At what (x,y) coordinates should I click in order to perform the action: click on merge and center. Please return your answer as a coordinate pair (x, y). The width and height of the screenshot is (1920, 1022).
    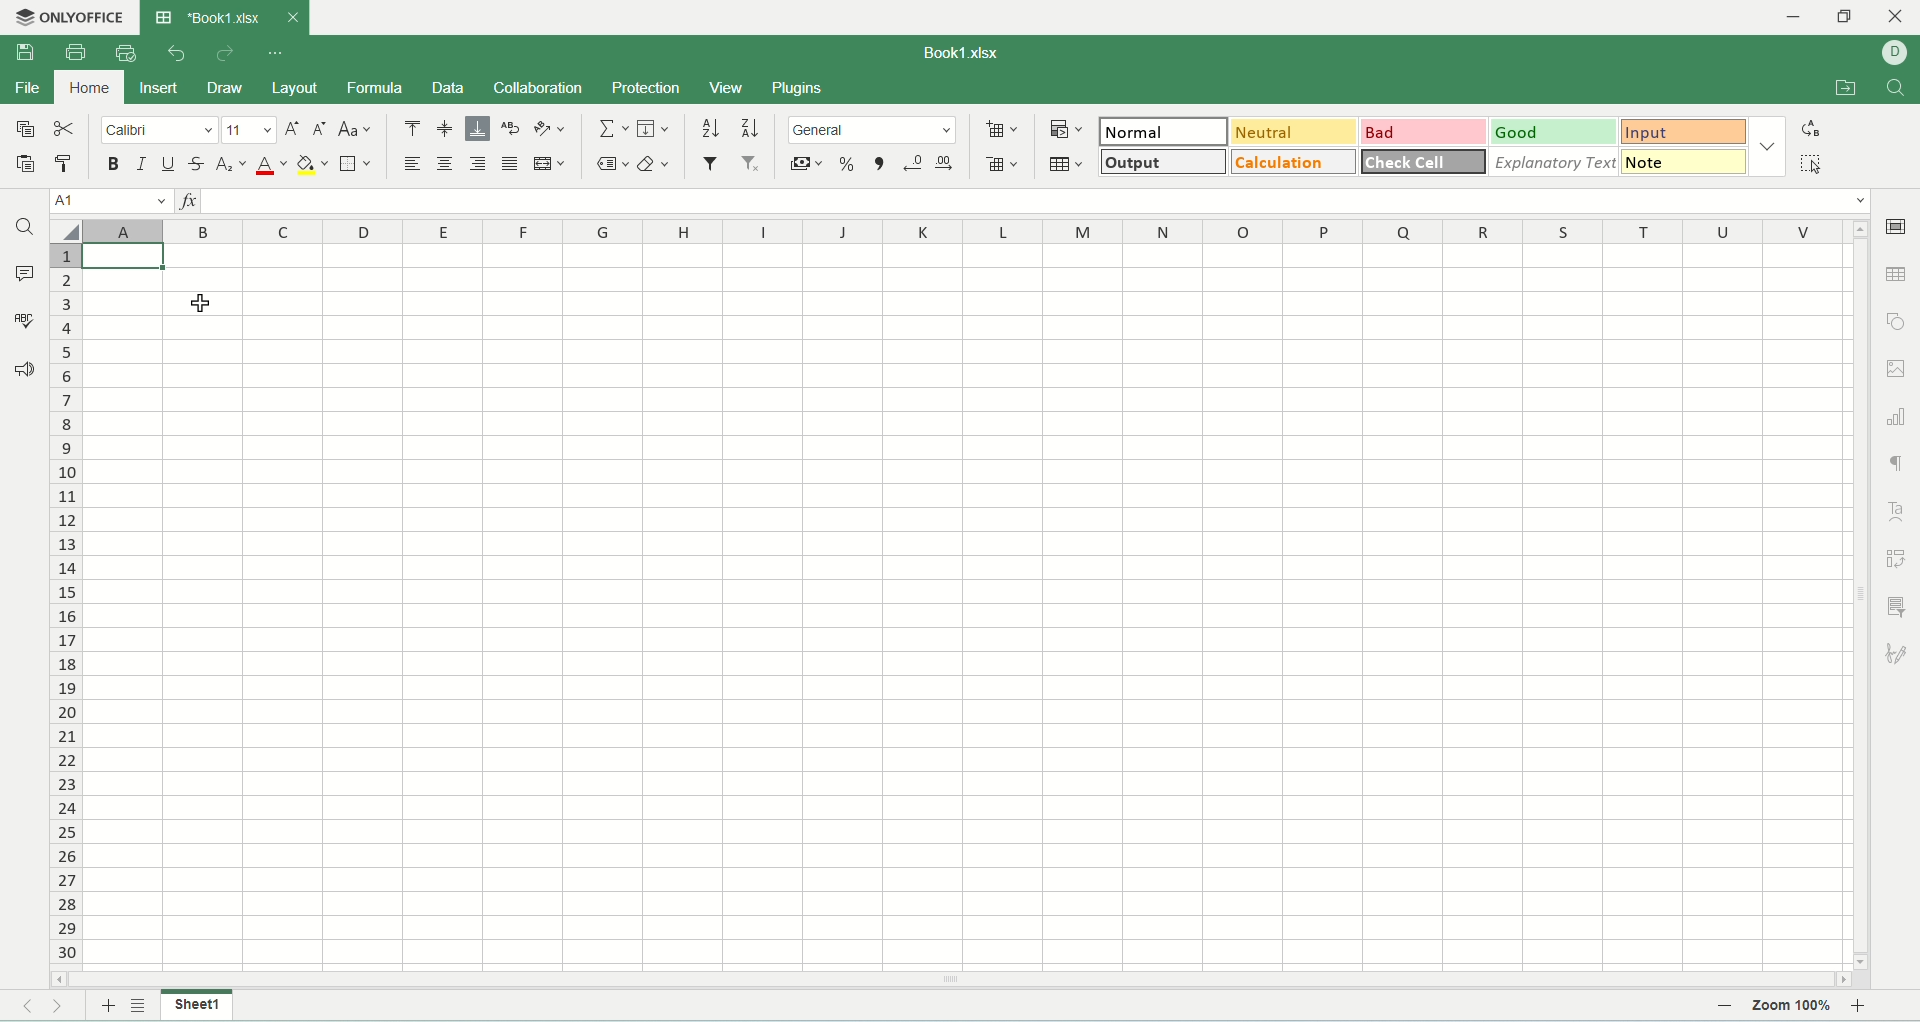
    Looking at the image, I should click on (548, 164).